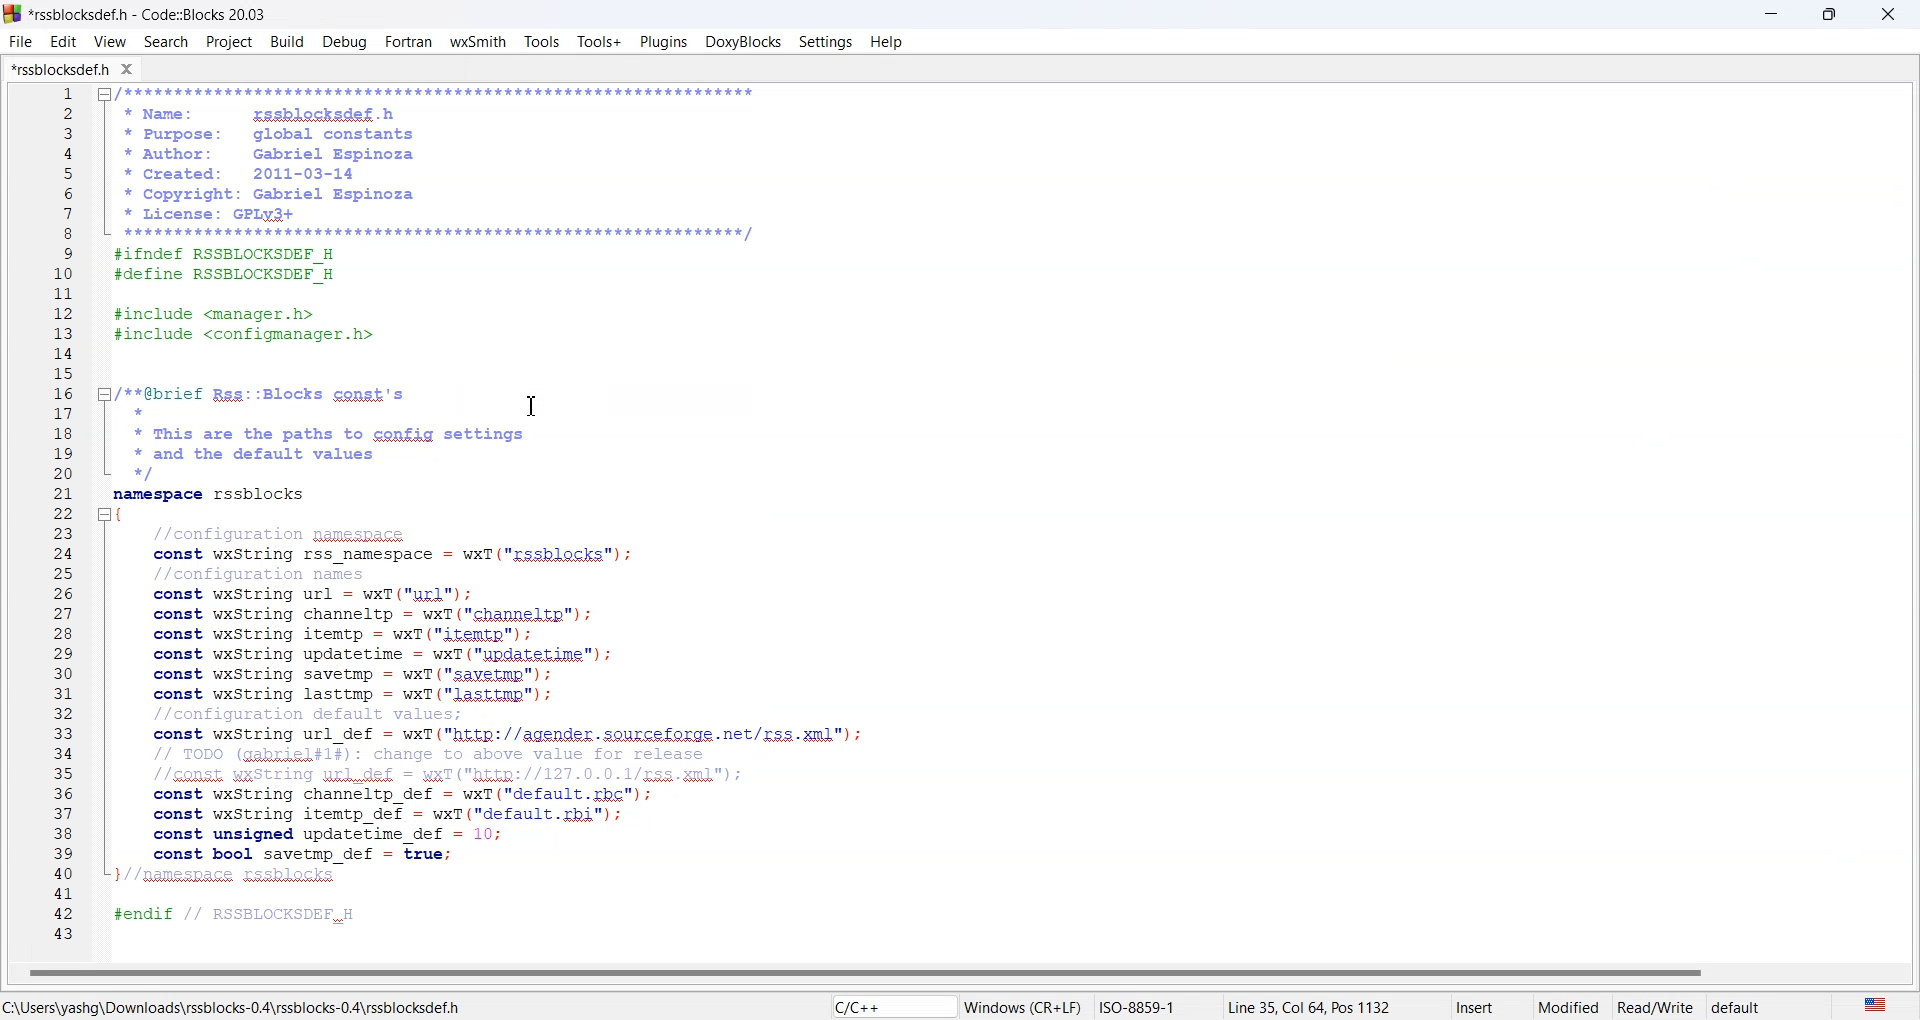  Describe the element at coordinates (66, 517) in the screenshot. I see `Line number` at that location.